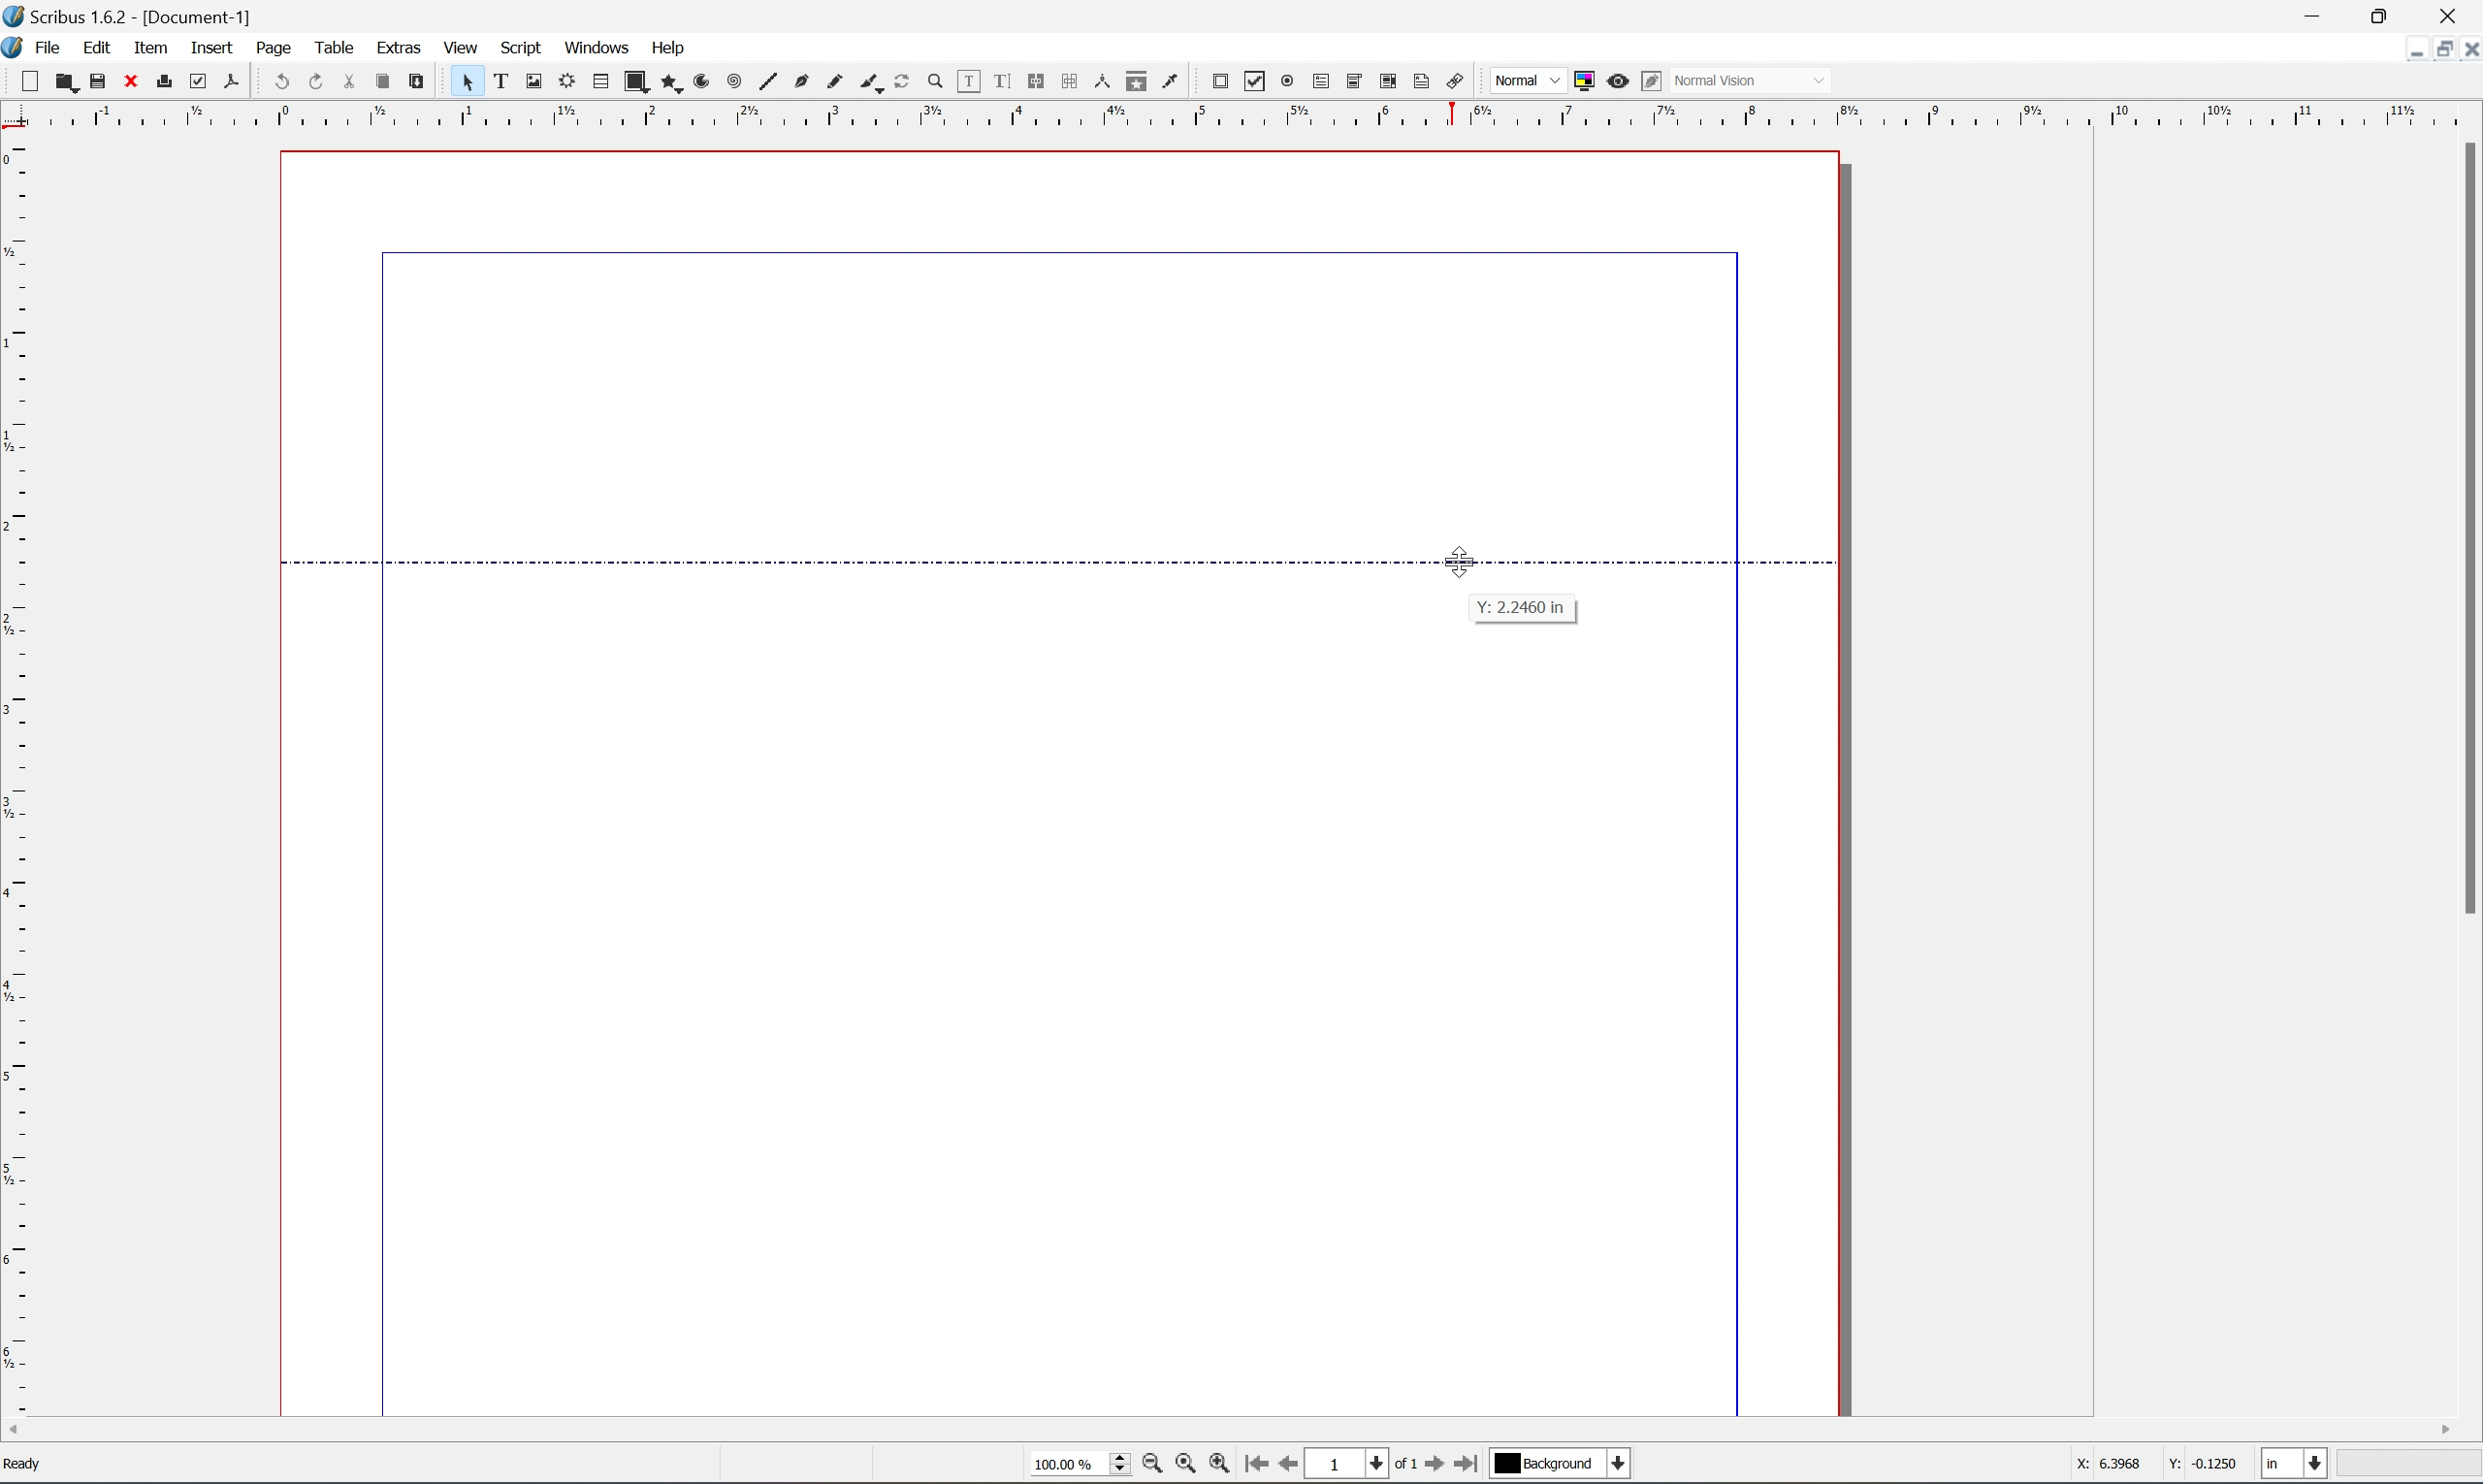 Image resolution: width=2483 pixels, height=1484 pixels. Describe the element at coordinates (2396, 14) in the screenshot. I see `restore down` at that location.